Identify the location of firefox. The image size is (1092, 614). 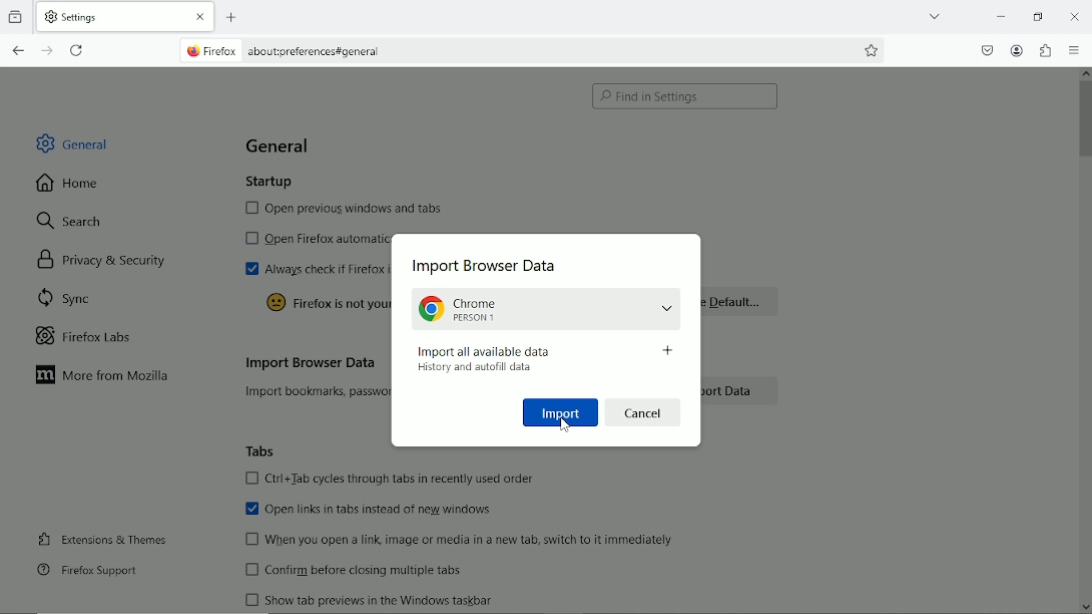
(211, 51).